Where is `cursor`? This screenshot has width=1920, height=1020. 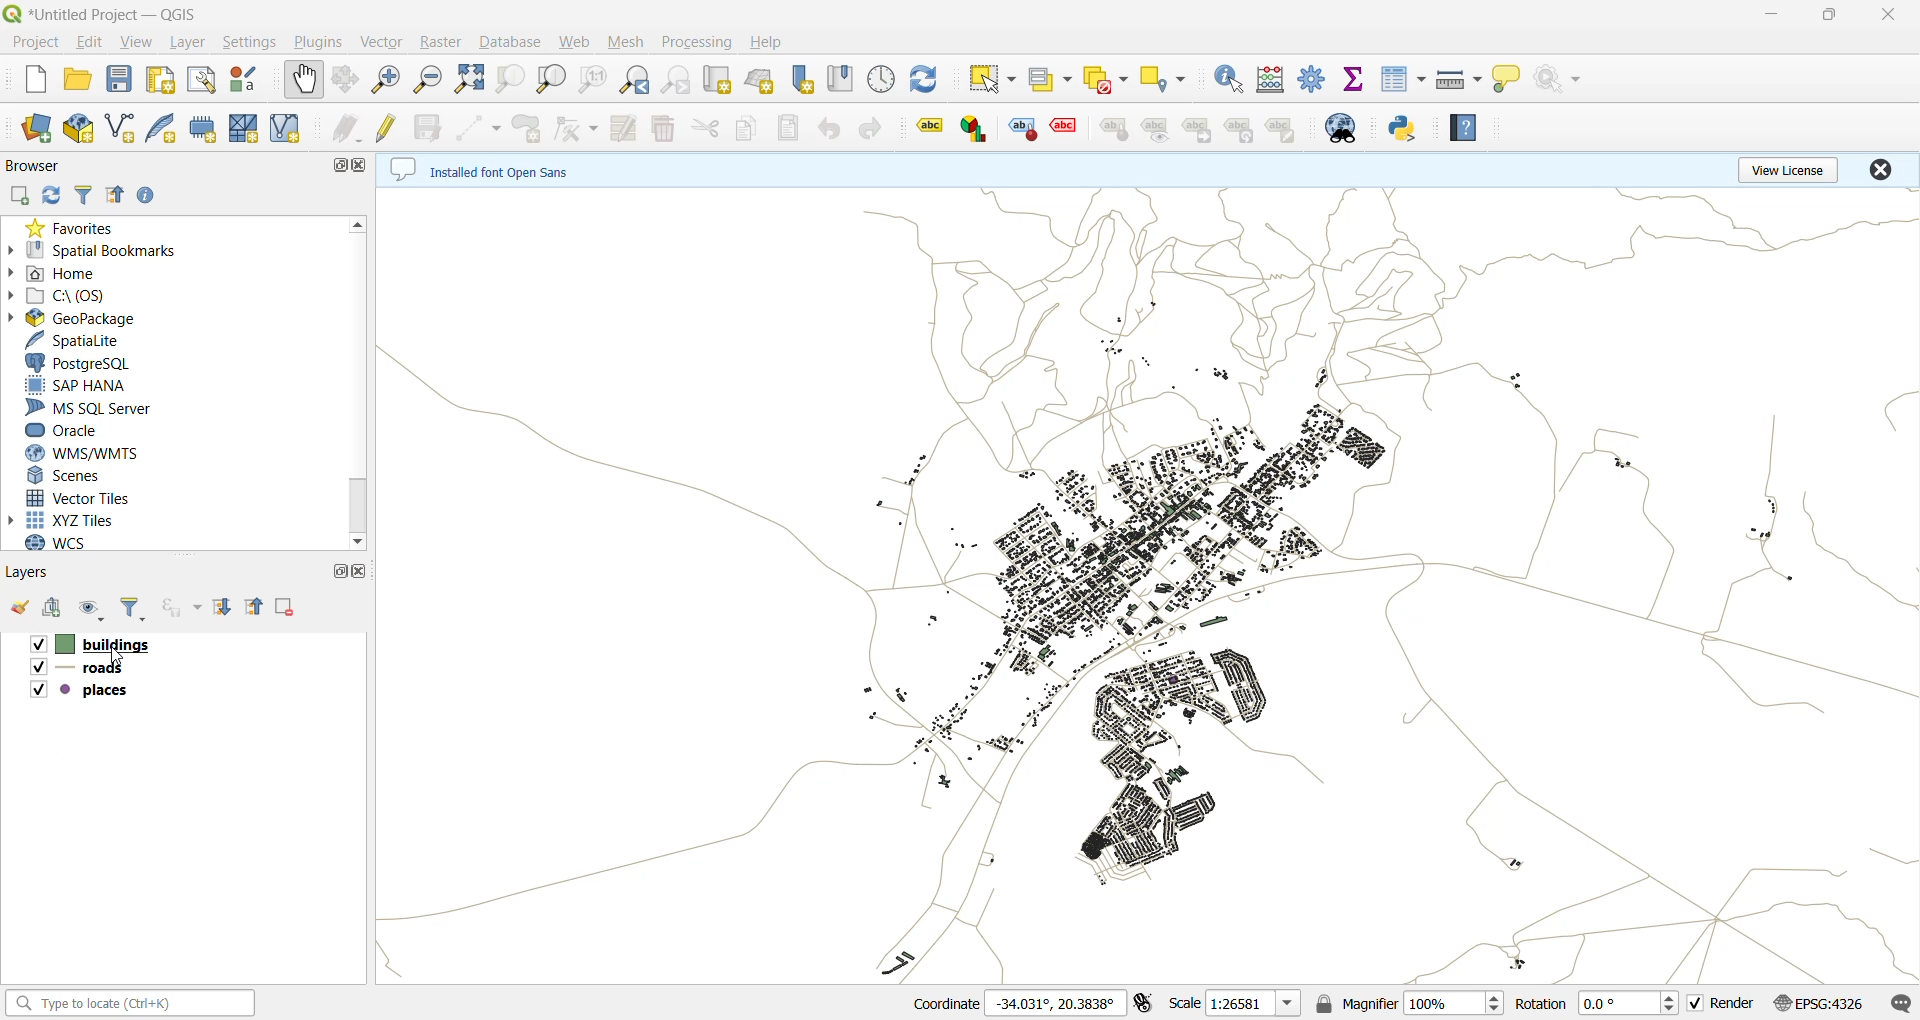 cursor is located at coordinates (117, 655).